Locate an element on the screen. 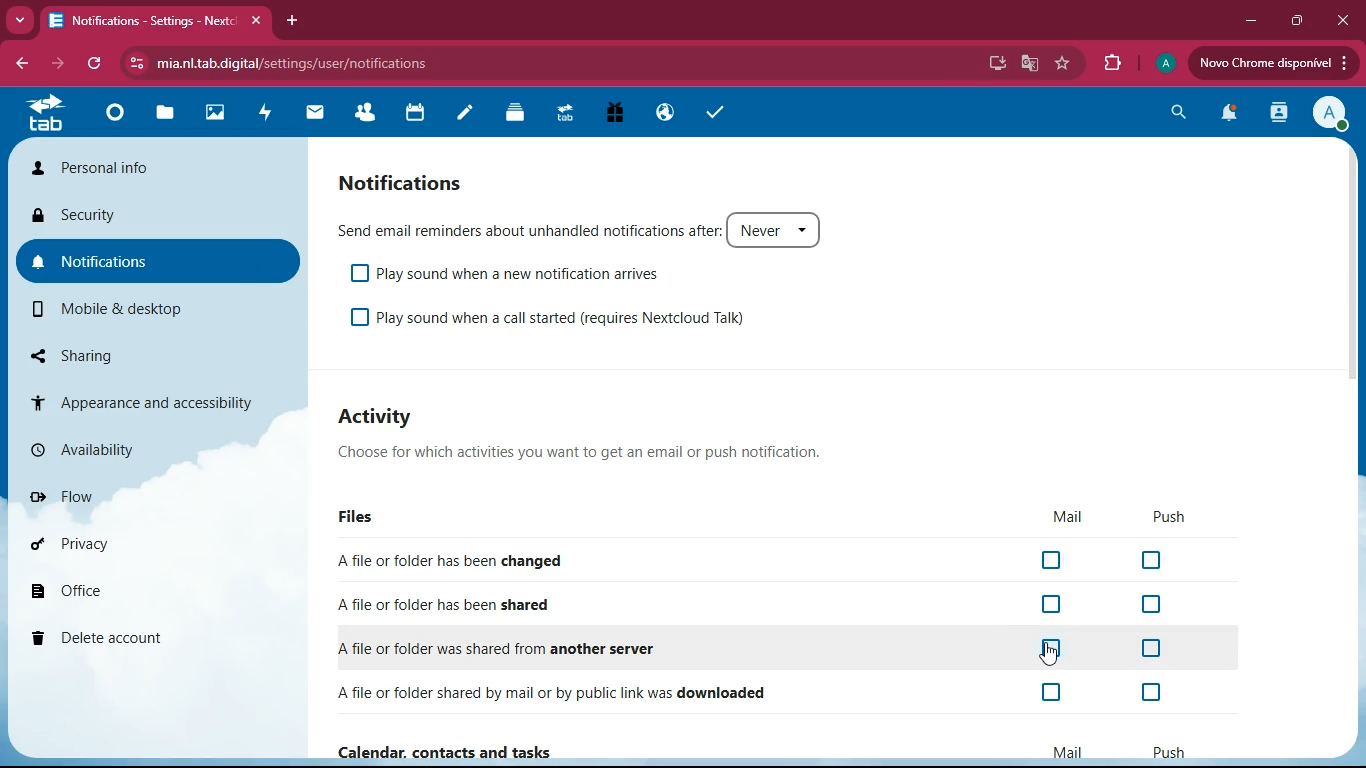 Image resolution: width=1366 pixels, height=768 pixels. office is located at coordinates (128, 591).